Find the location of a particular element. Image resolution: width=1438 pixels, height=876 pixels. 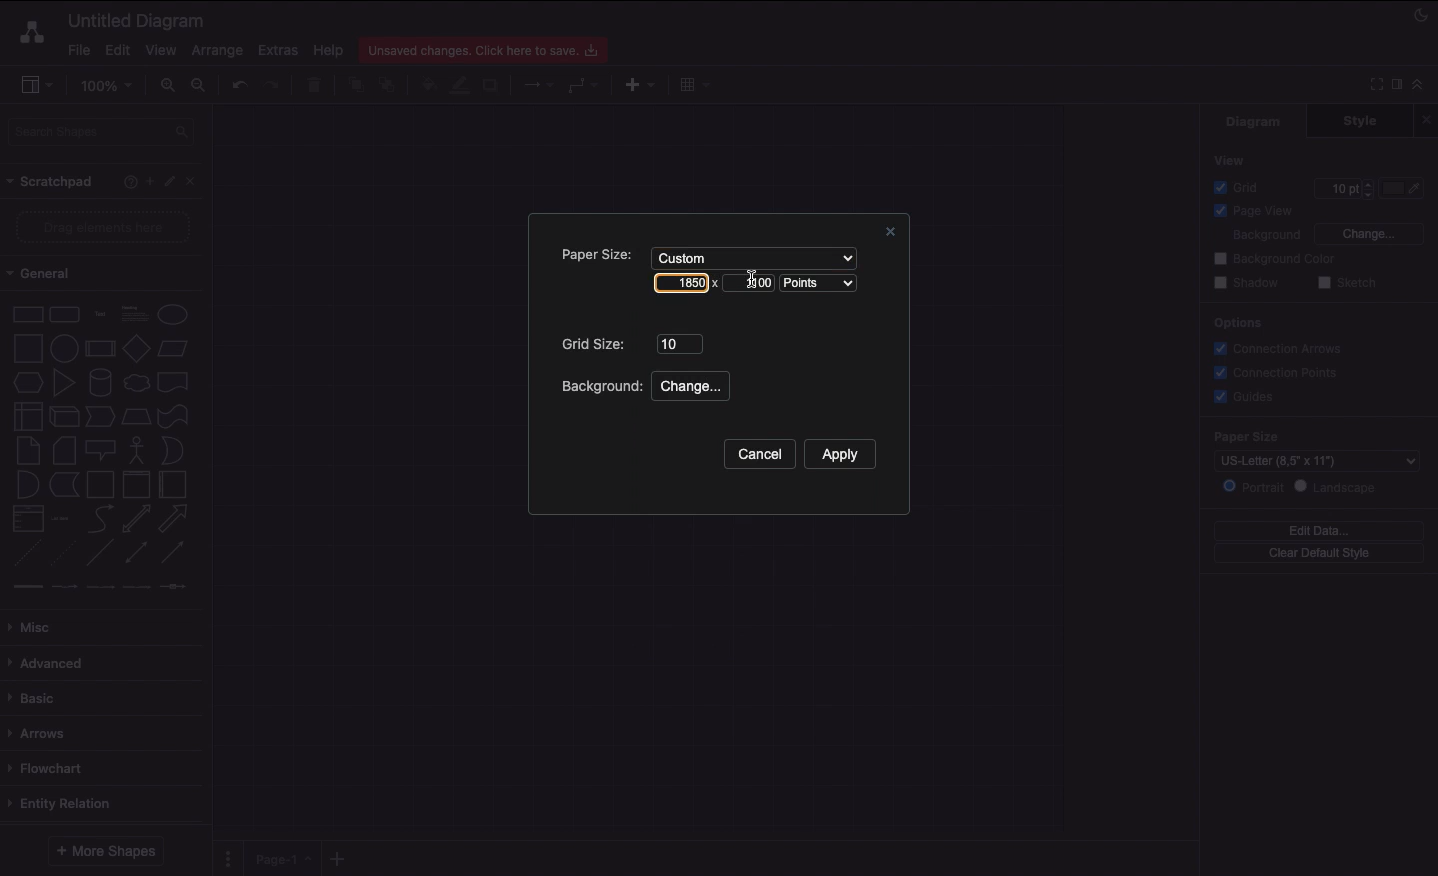

Background color is located at coordinates (1277, 259).